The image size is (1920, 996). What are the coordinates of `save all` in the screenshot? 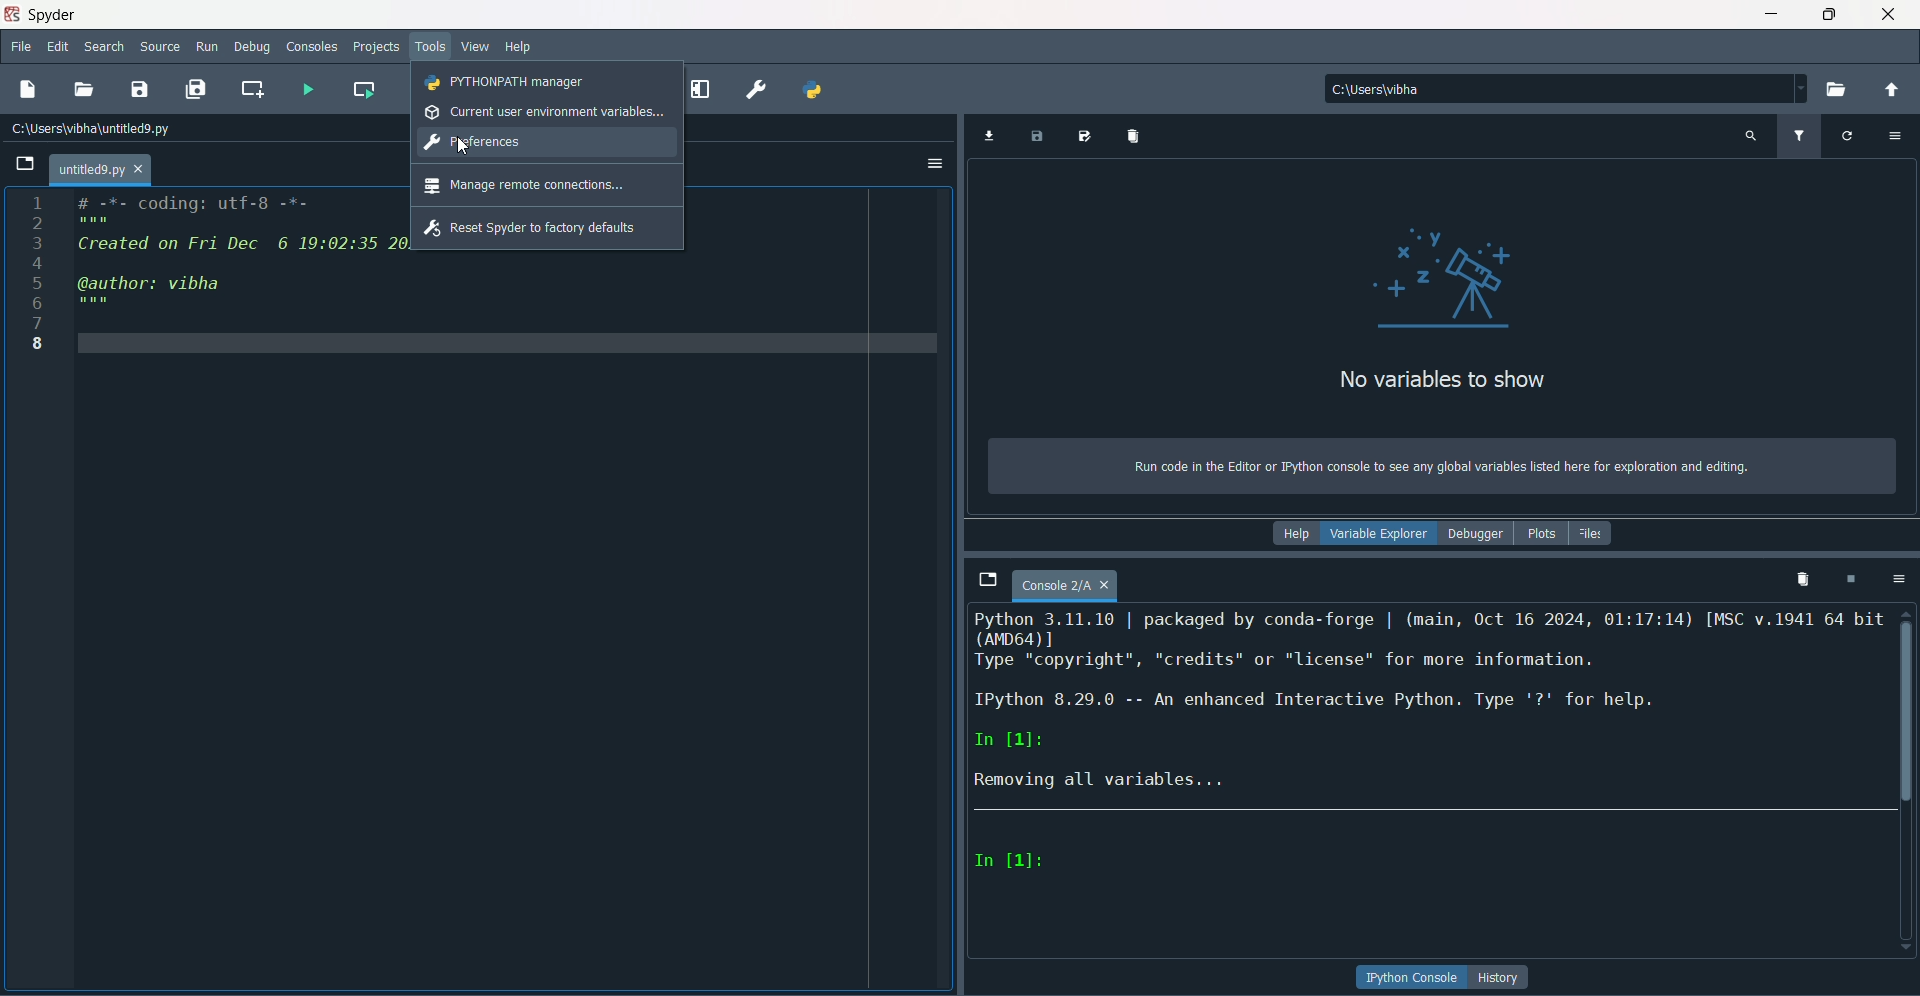 It's located at (195, 89).